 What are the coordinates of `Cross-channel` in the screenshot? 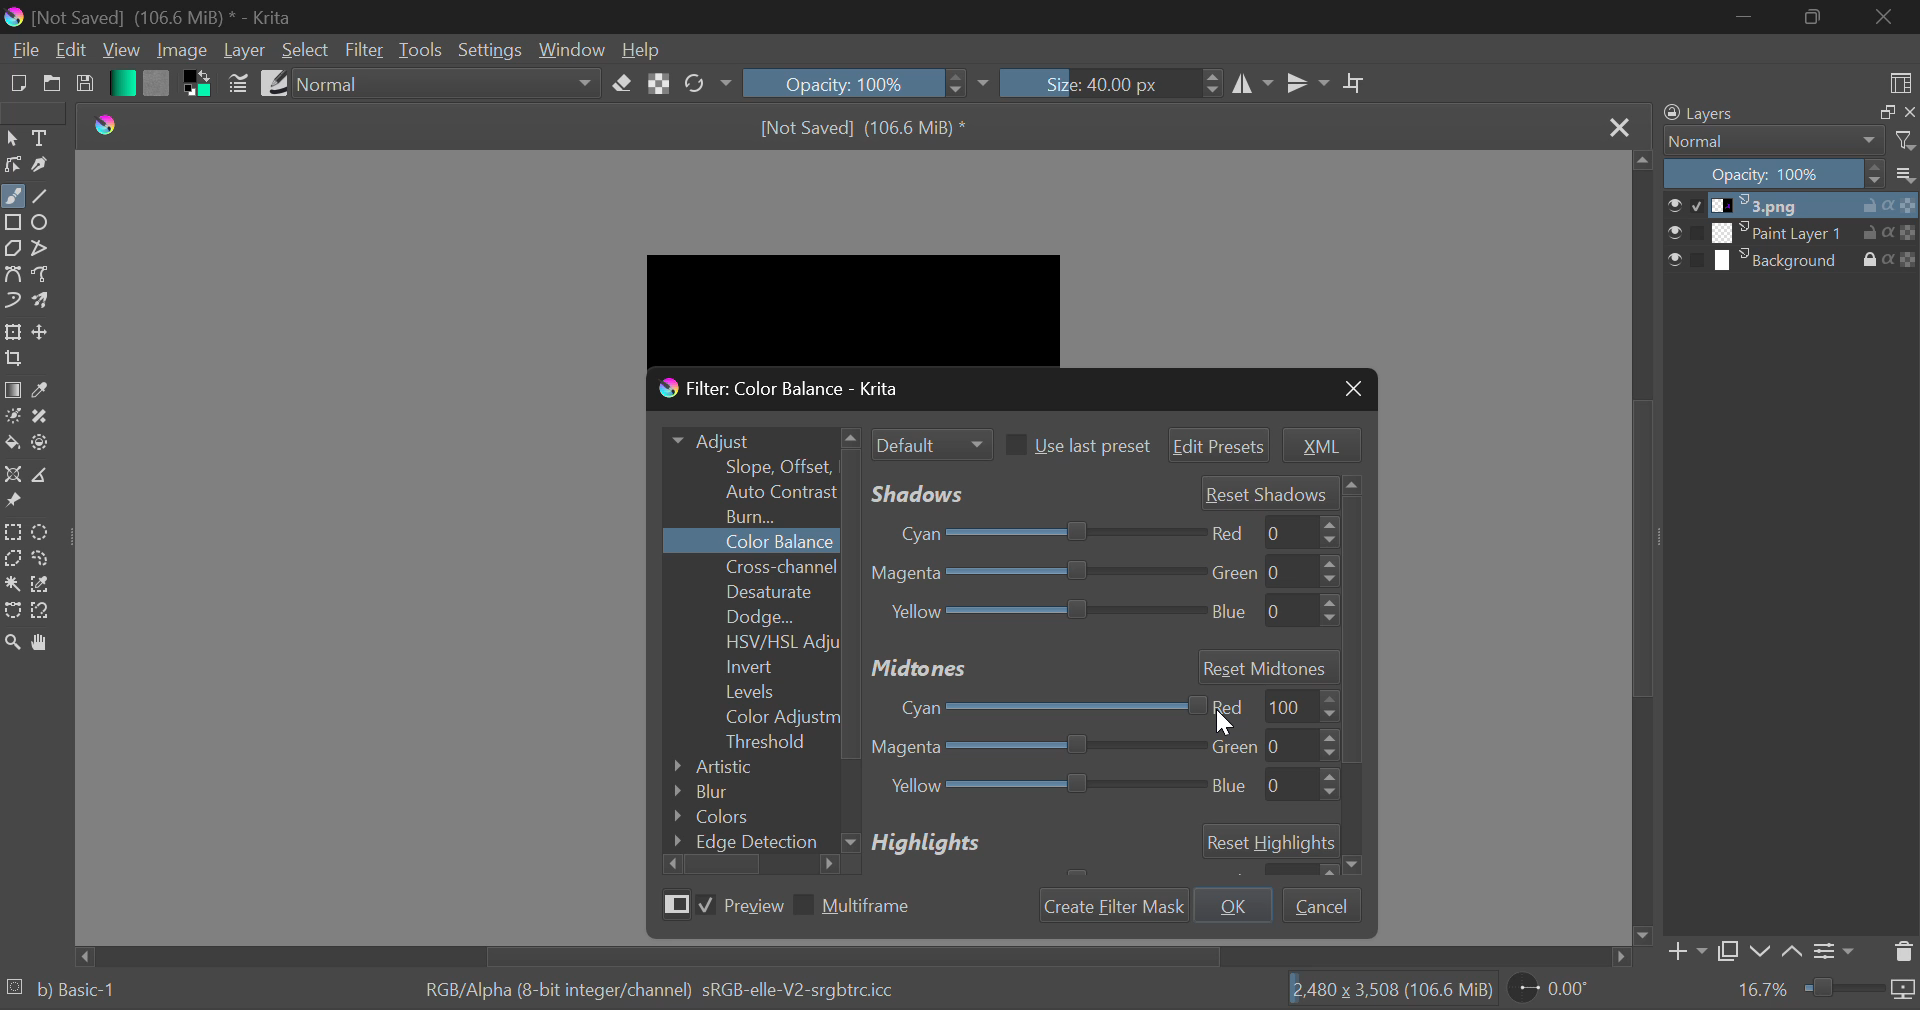 It's located at (751, 567).